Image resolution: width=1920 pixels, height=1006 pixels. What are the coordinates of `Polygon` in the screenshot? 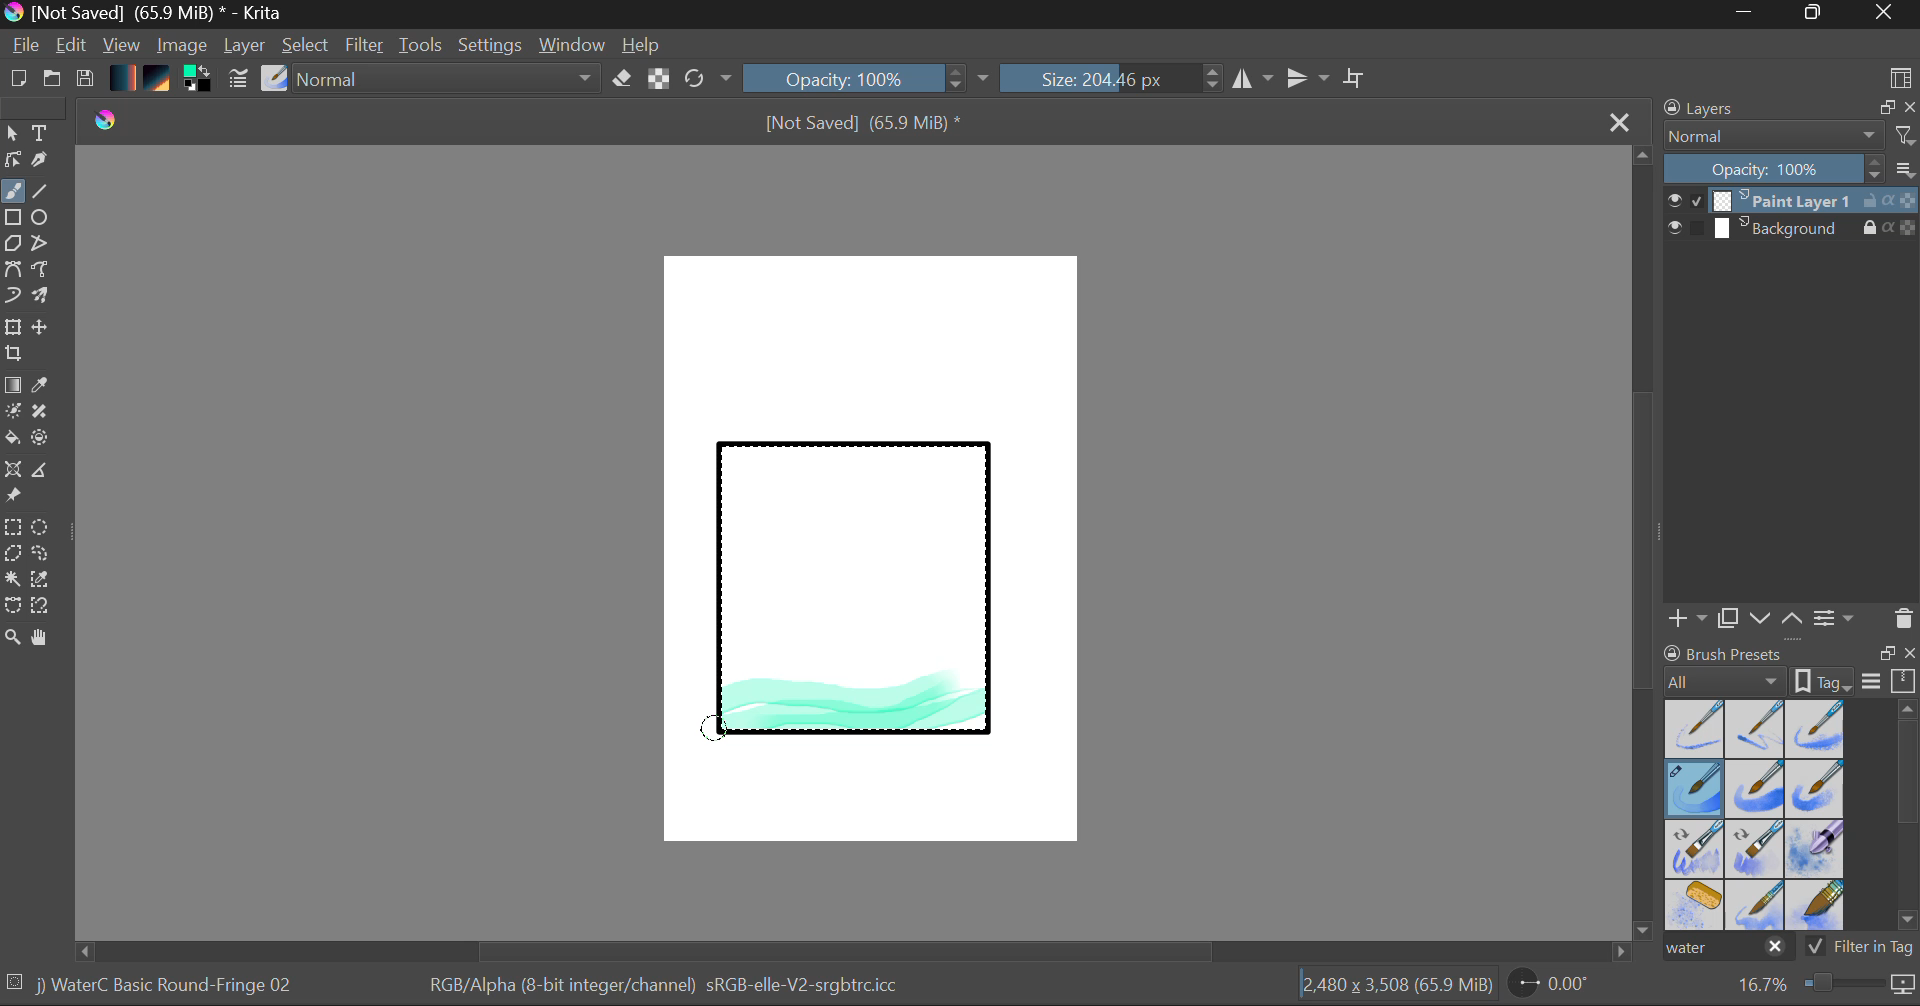 It's located at (12, 244).